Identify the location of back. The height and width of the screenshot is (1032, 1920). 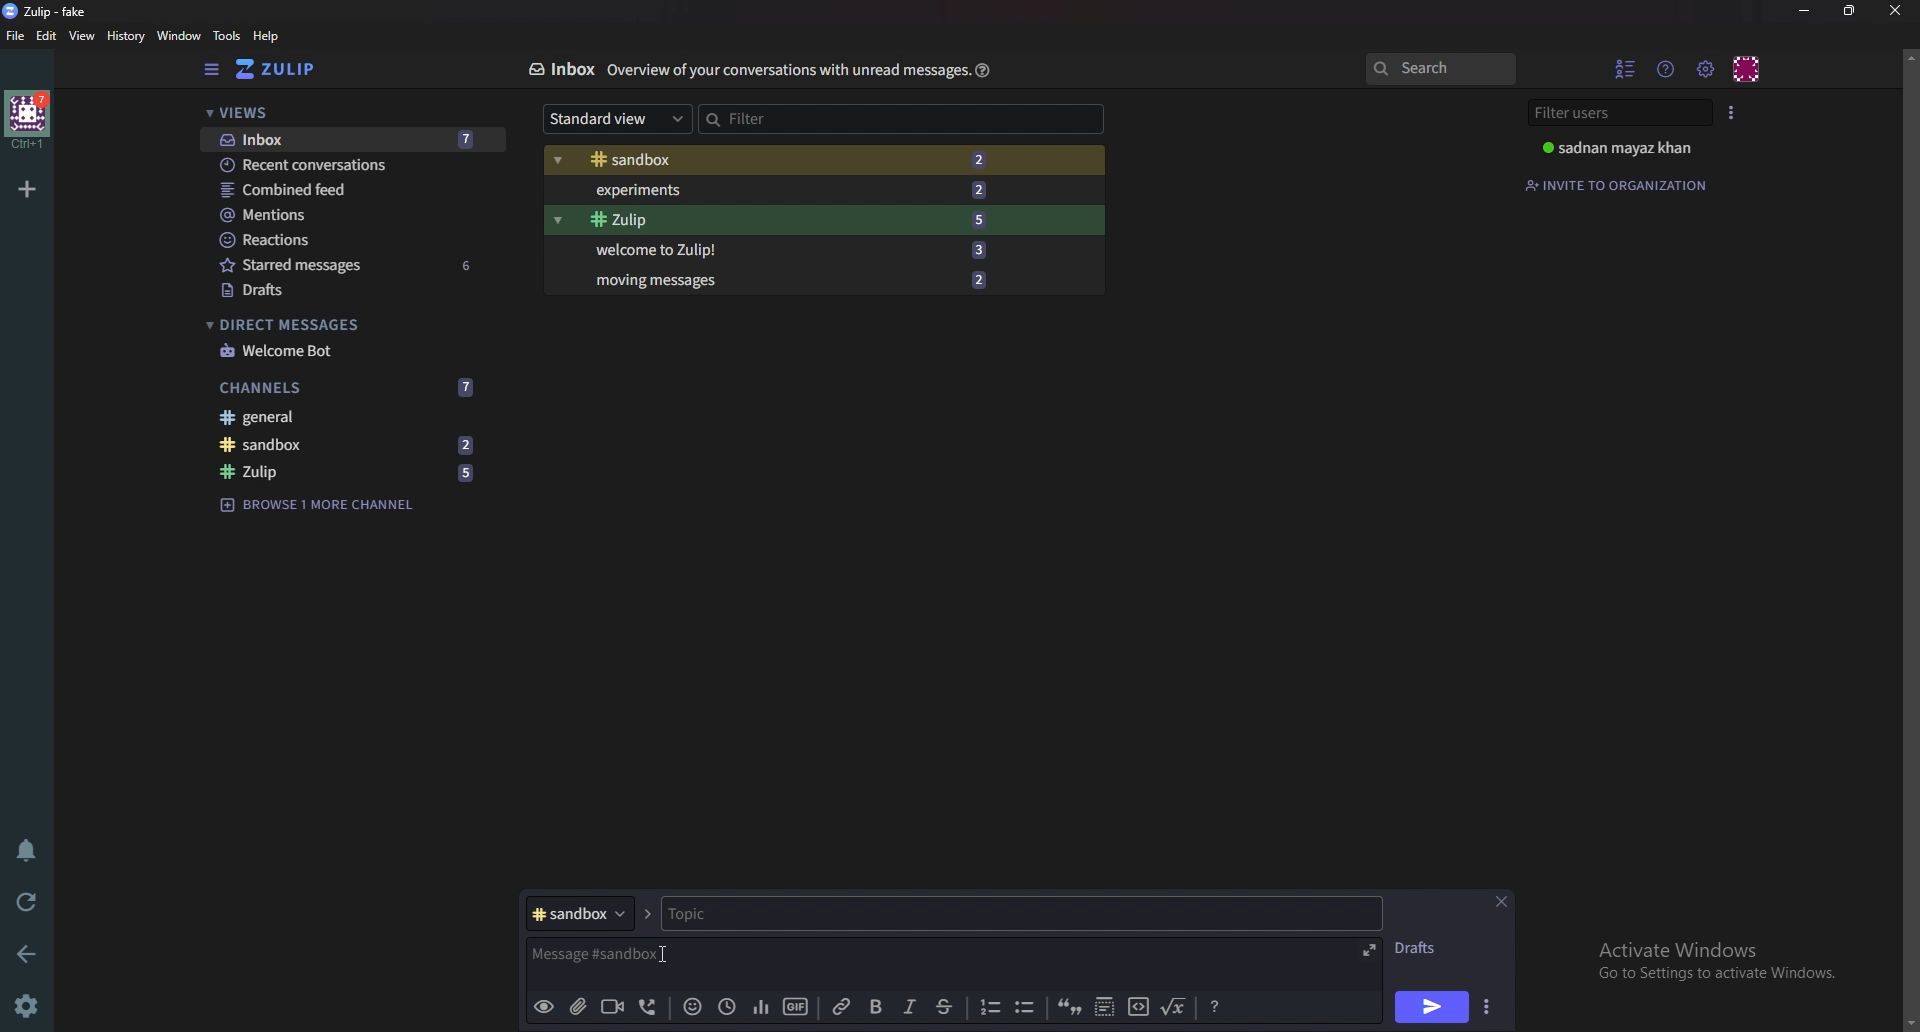
(31, 951).